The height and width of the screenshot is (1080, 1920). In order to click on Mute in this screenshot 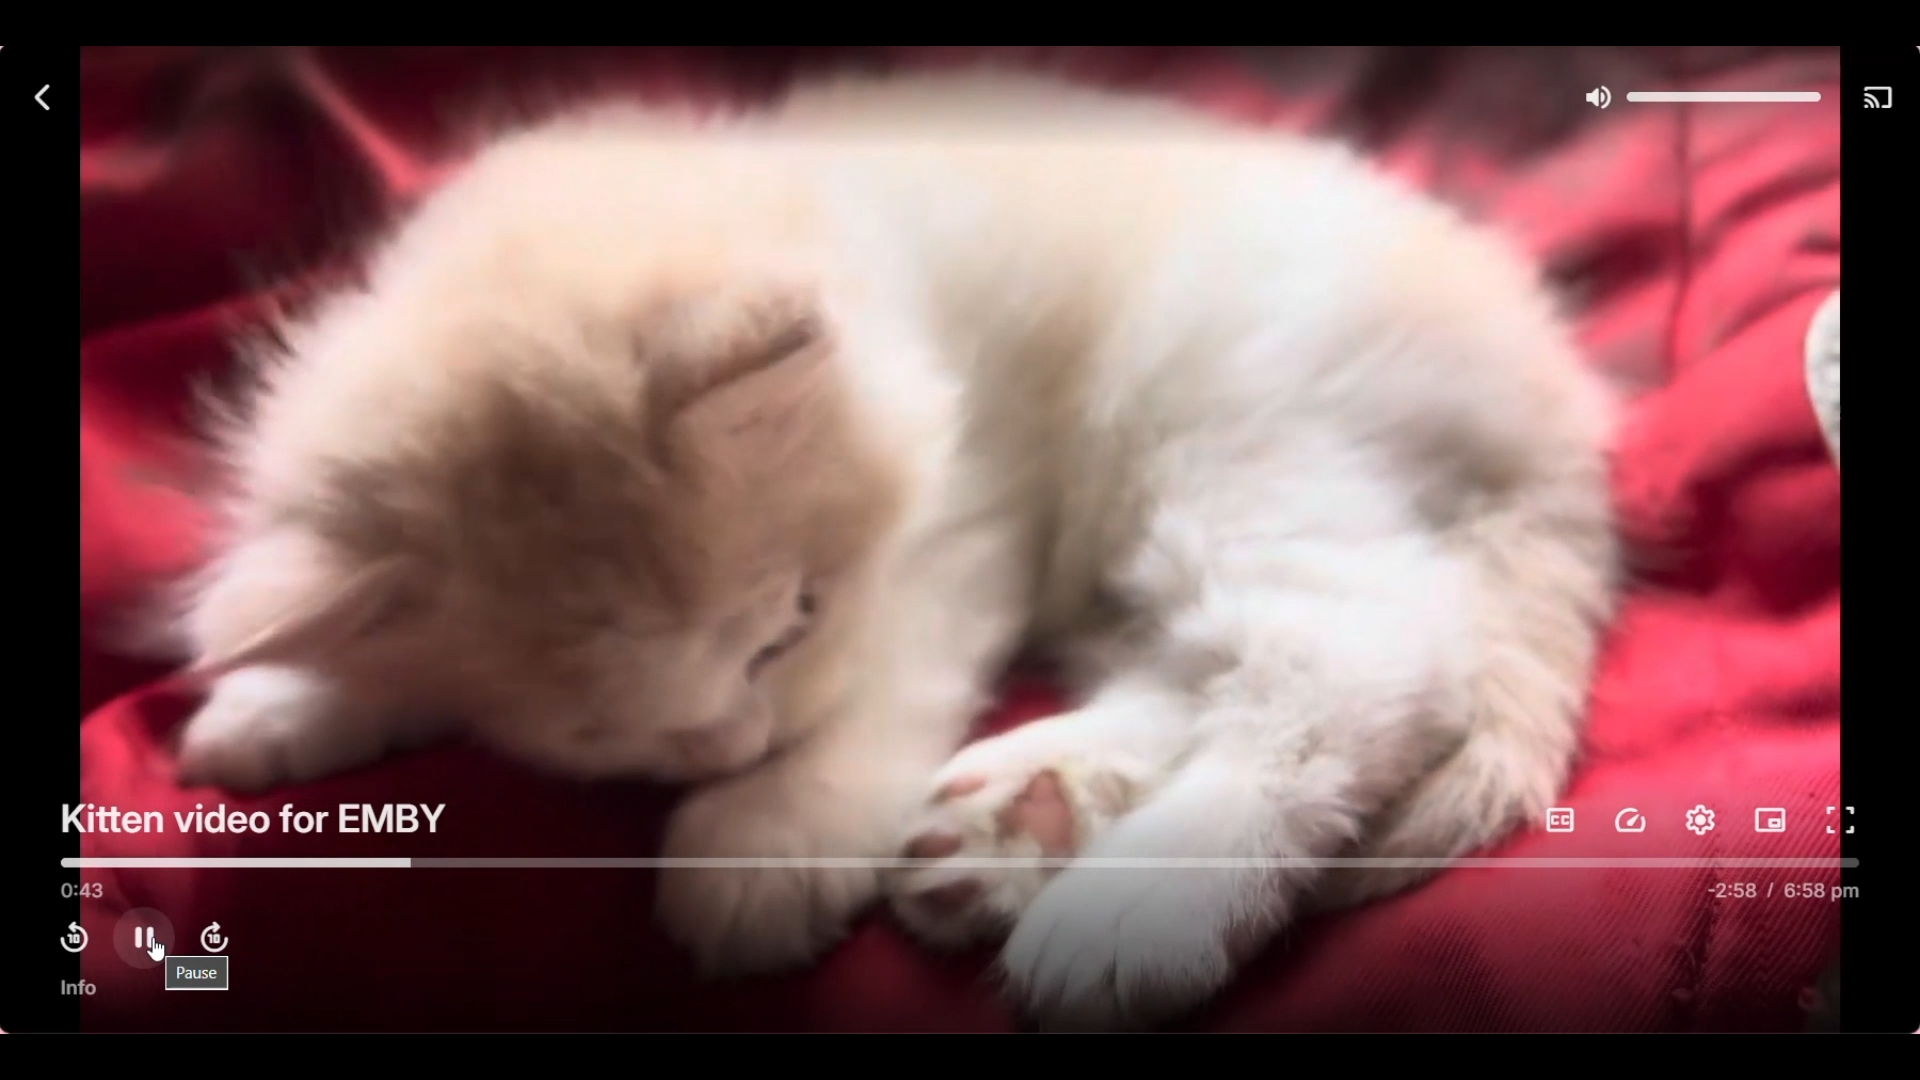, I will do `click(1596, 99)`.